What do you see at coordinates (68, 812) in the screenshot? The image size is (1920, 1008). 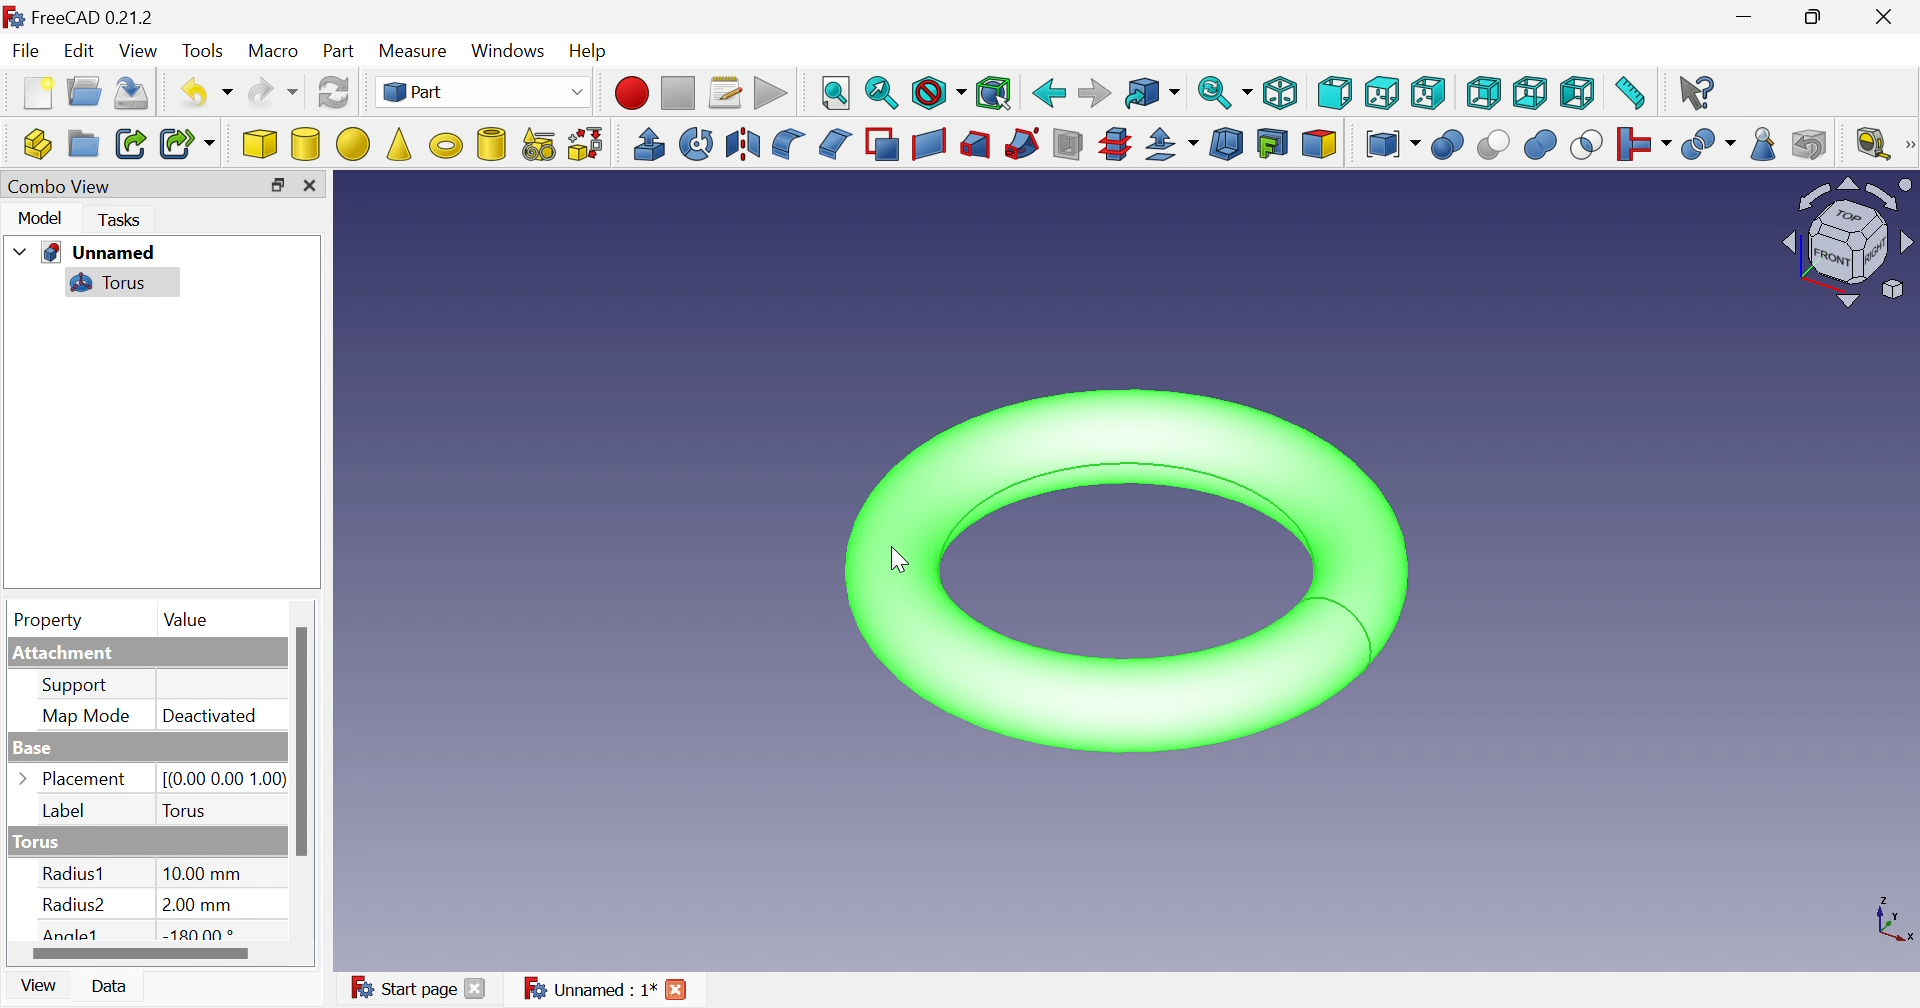 I see `Label` at bounding box center [68, 812].